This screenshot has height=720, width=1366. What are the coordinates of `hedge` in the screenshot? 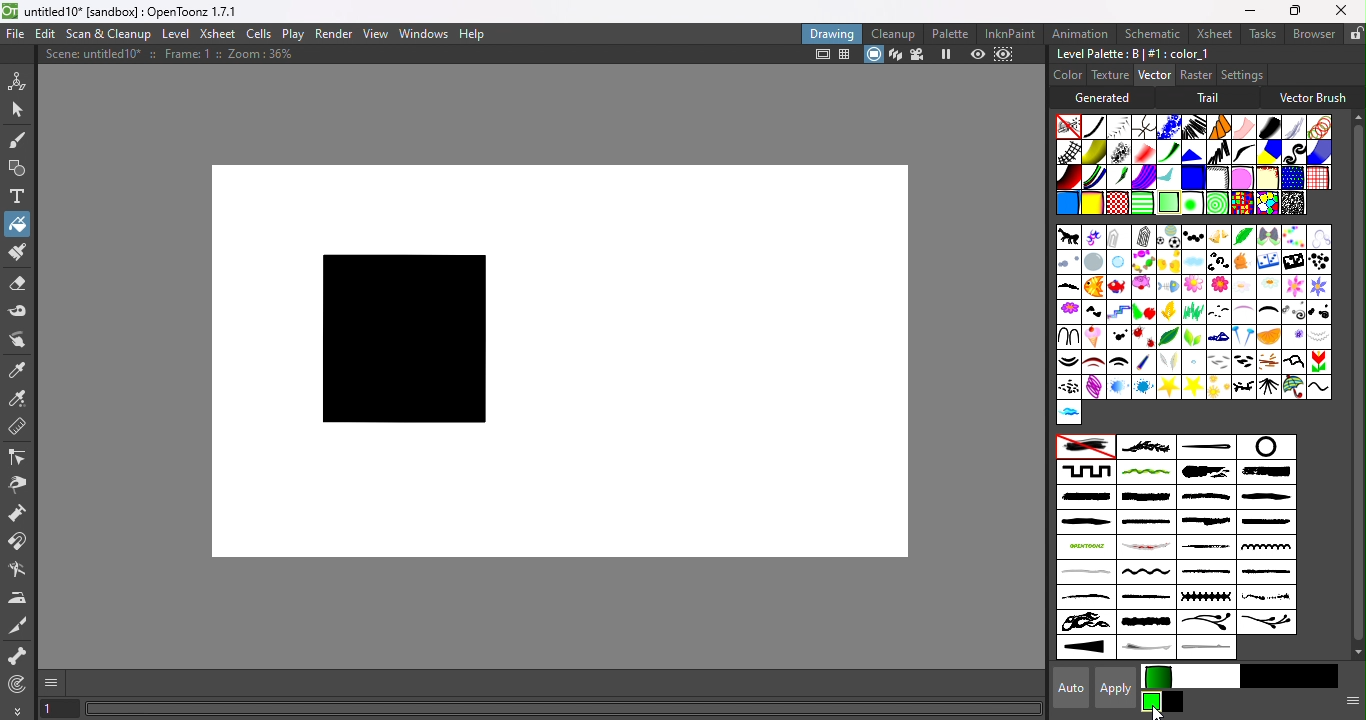 It's located at (1319, 311).